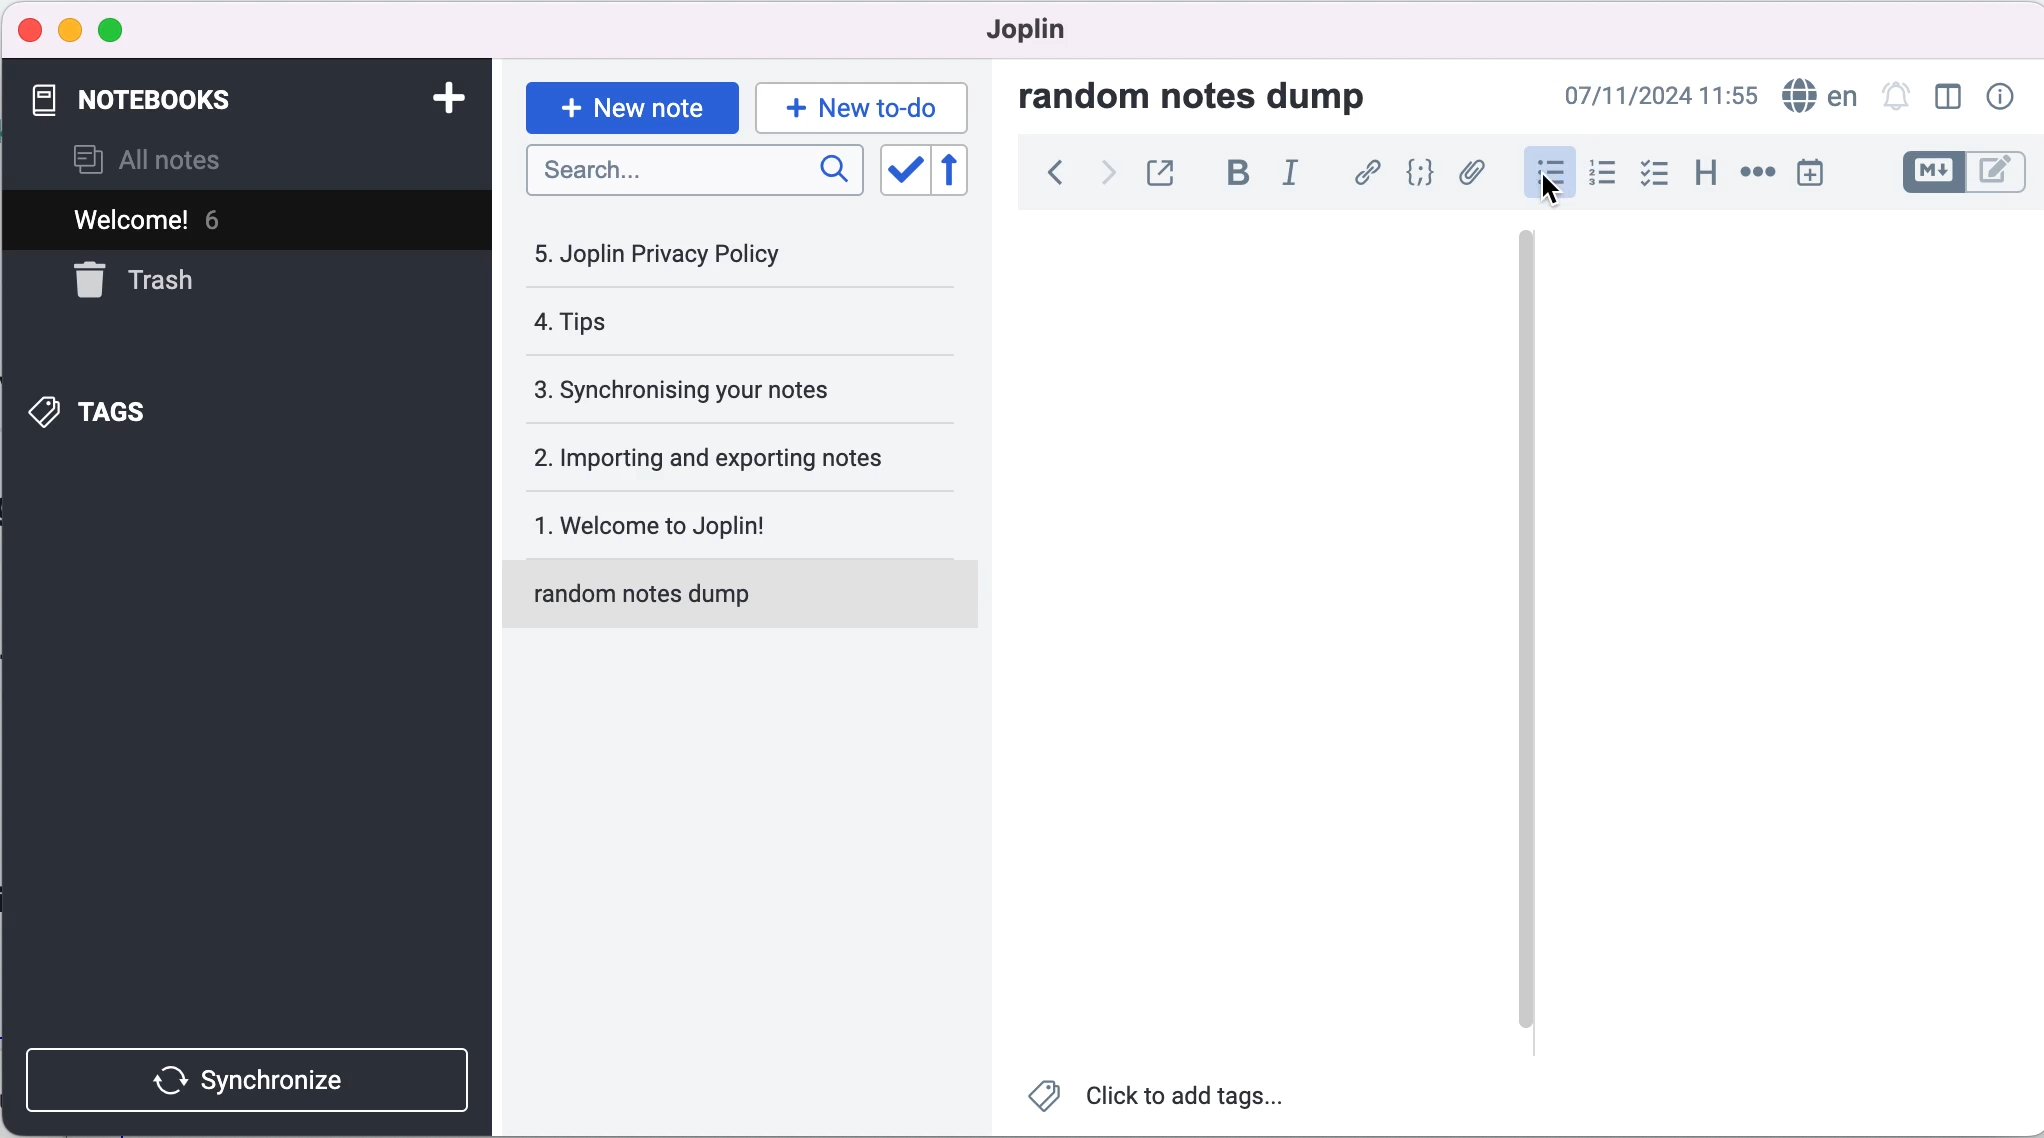  Describe the element at coordinates (1699, 175) in the screenshot. I see `heading` at that location.